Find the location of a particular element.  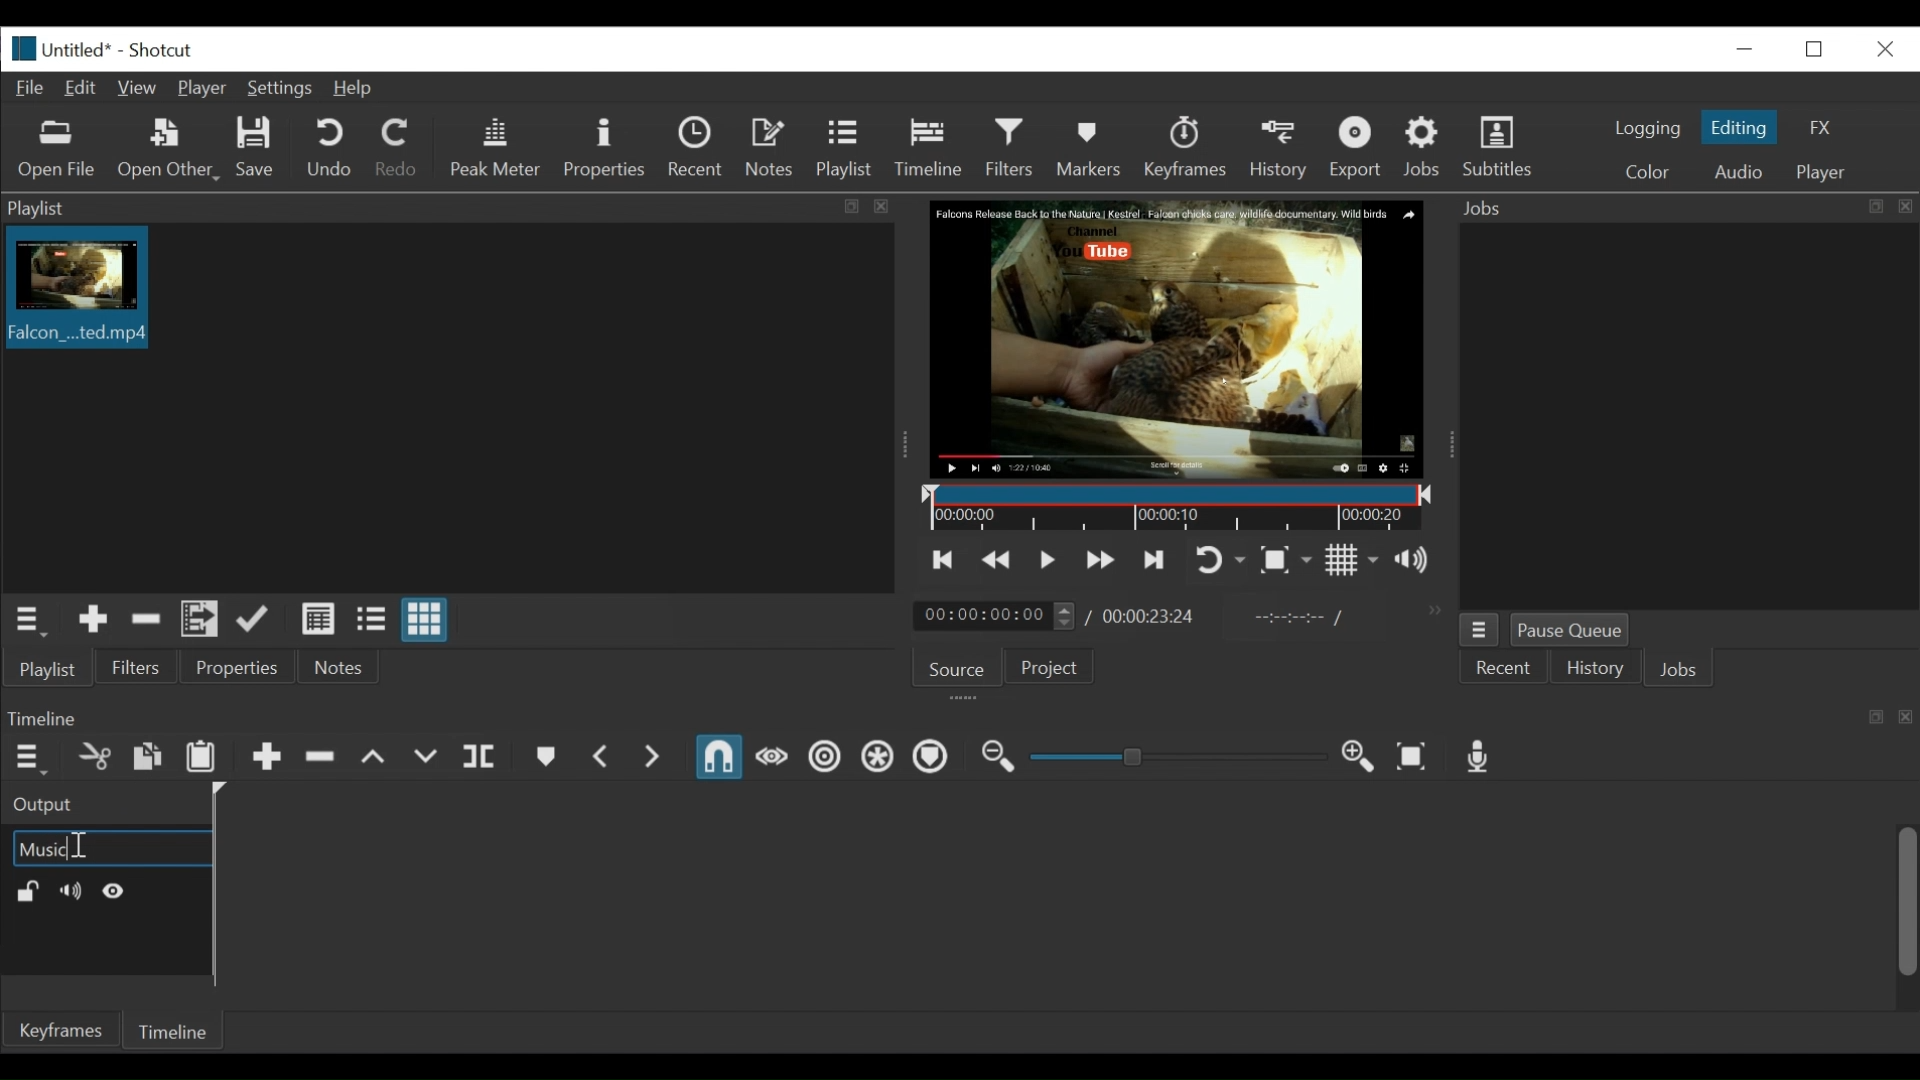

View as detail is located at coordinates (317, 622).